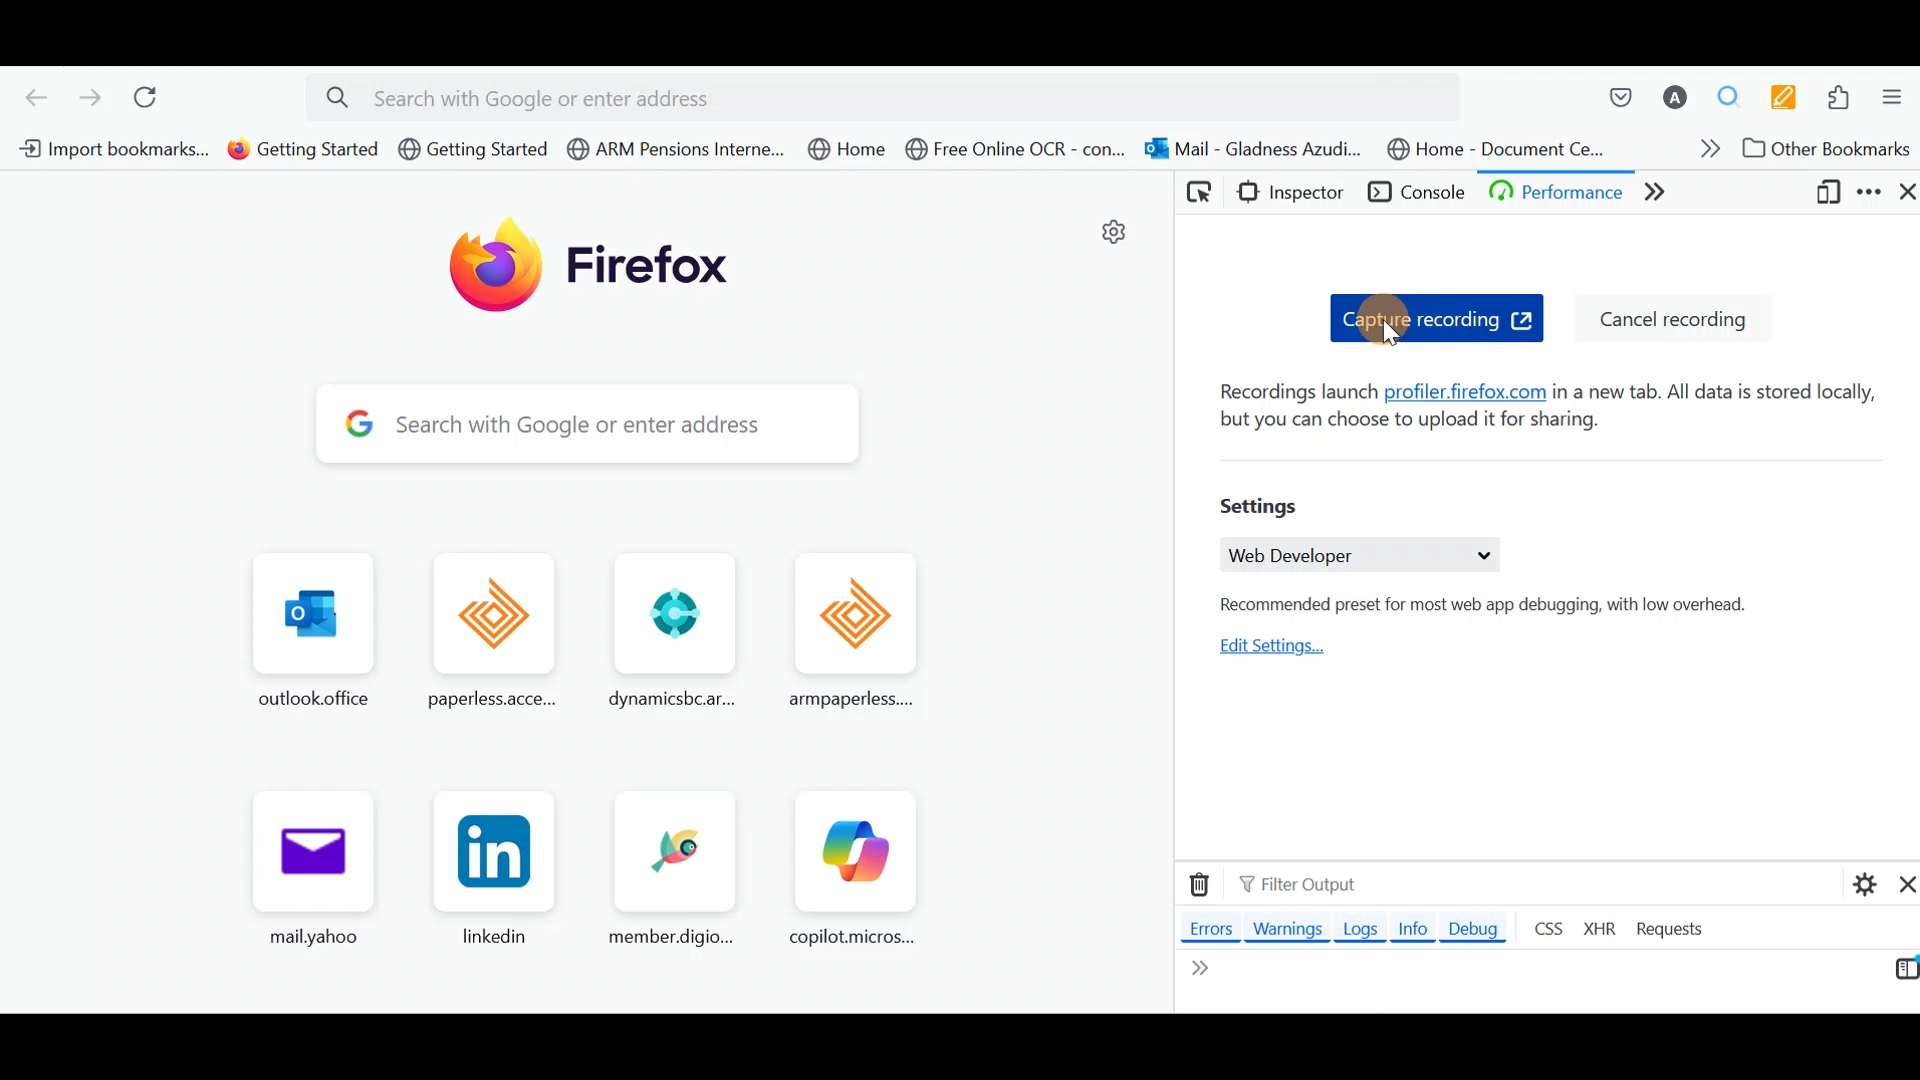  What do you see at coordinates (579, 424) in the screenshot?
I see `Search bar` at bounding box center [579, 424].